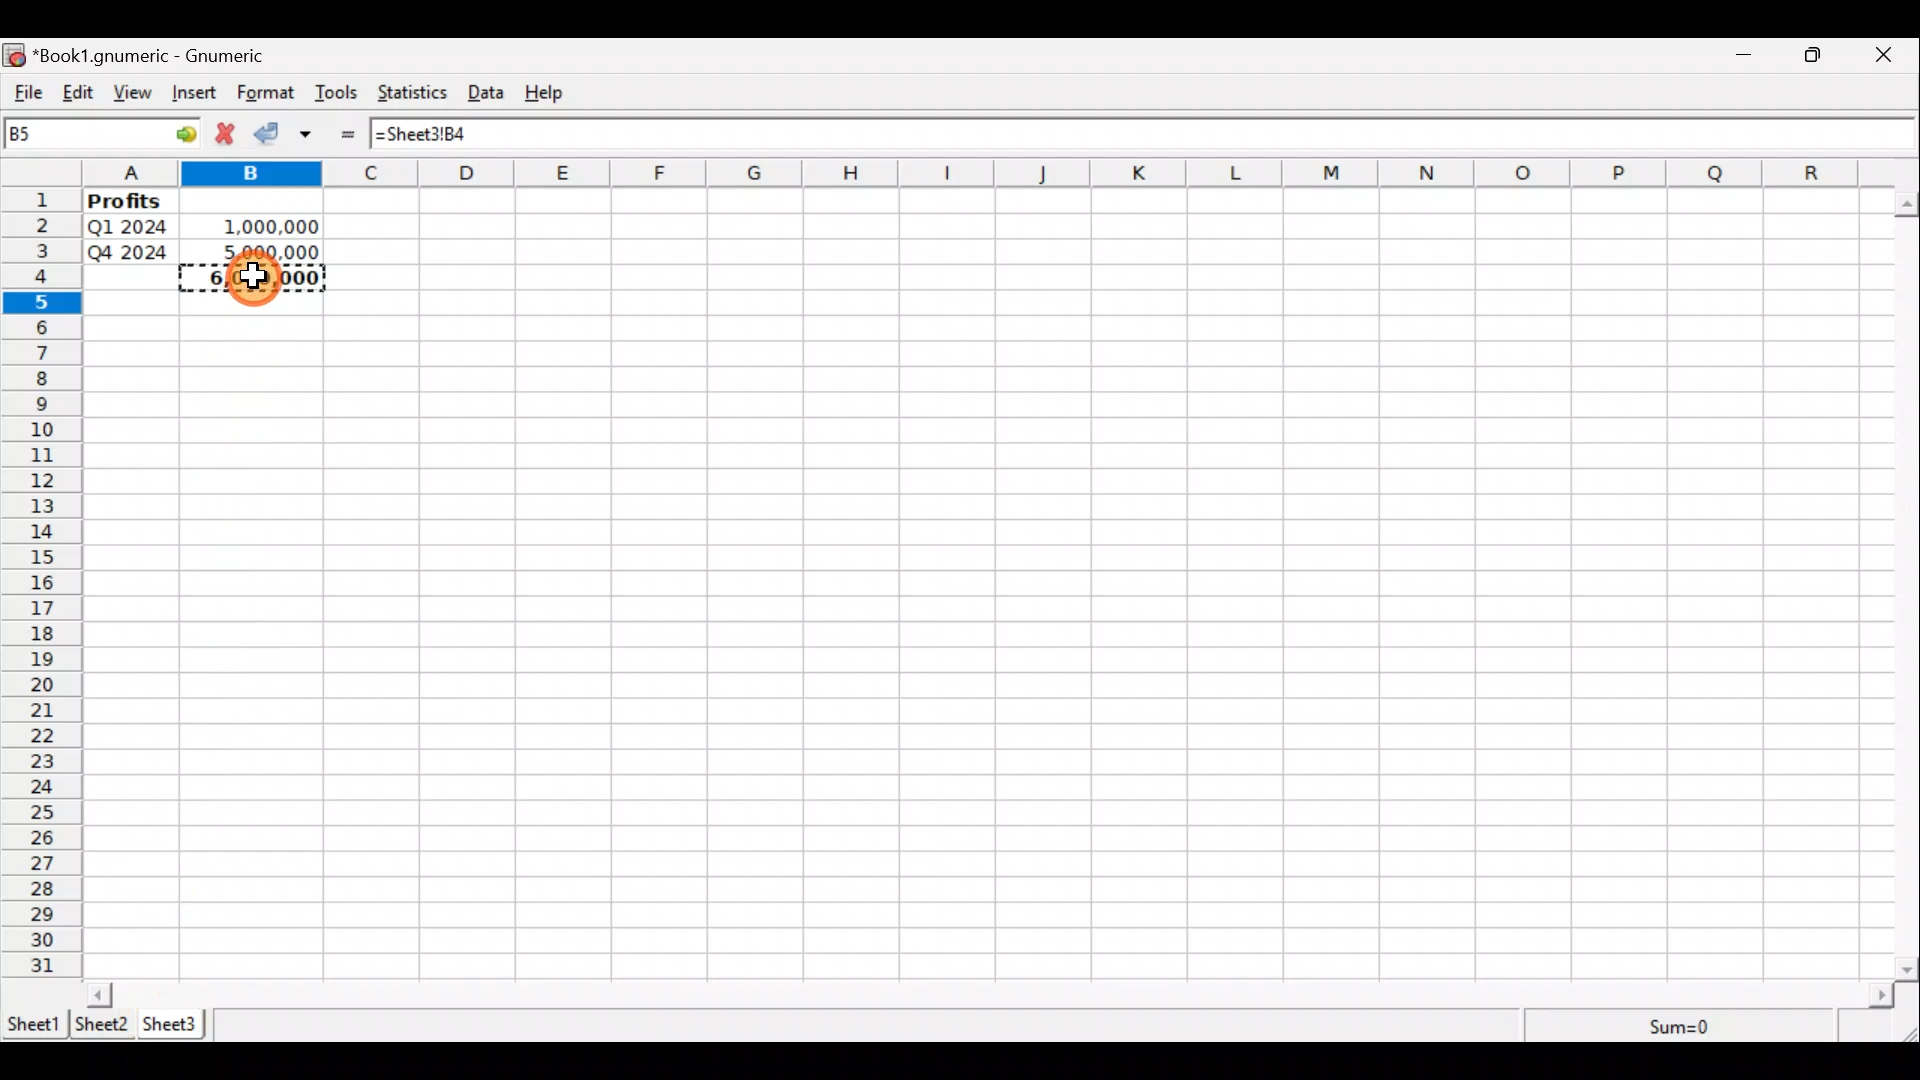 This screenshot has width=1920, height=1080. Describe the element at coordinates (100, 994) in the screenshot. I see `scroll left` at that location.